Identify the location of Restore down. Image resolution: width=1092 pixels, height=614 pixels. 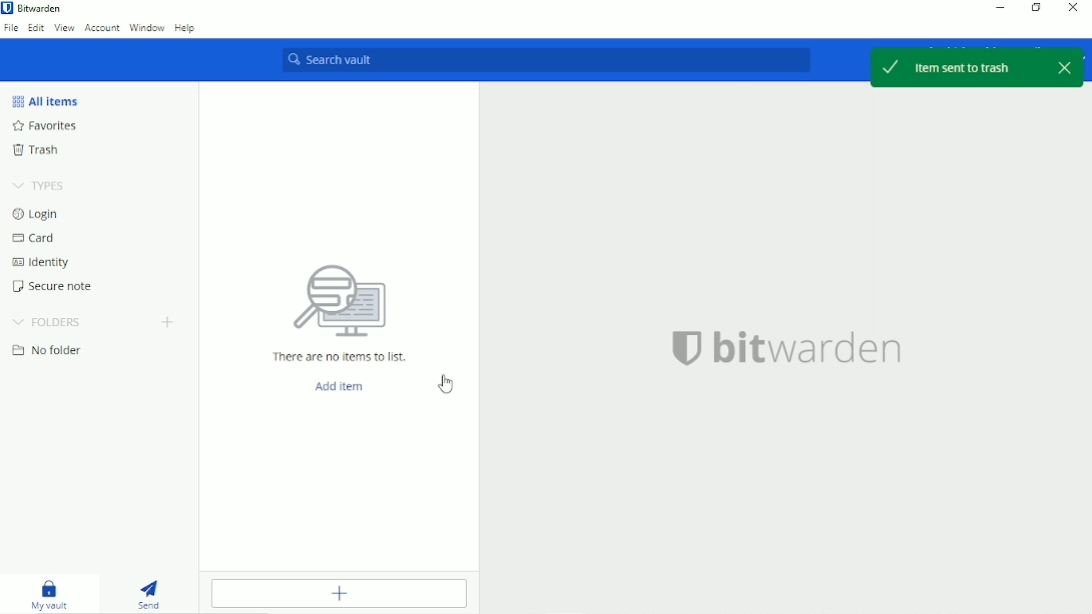
(1036, 8).